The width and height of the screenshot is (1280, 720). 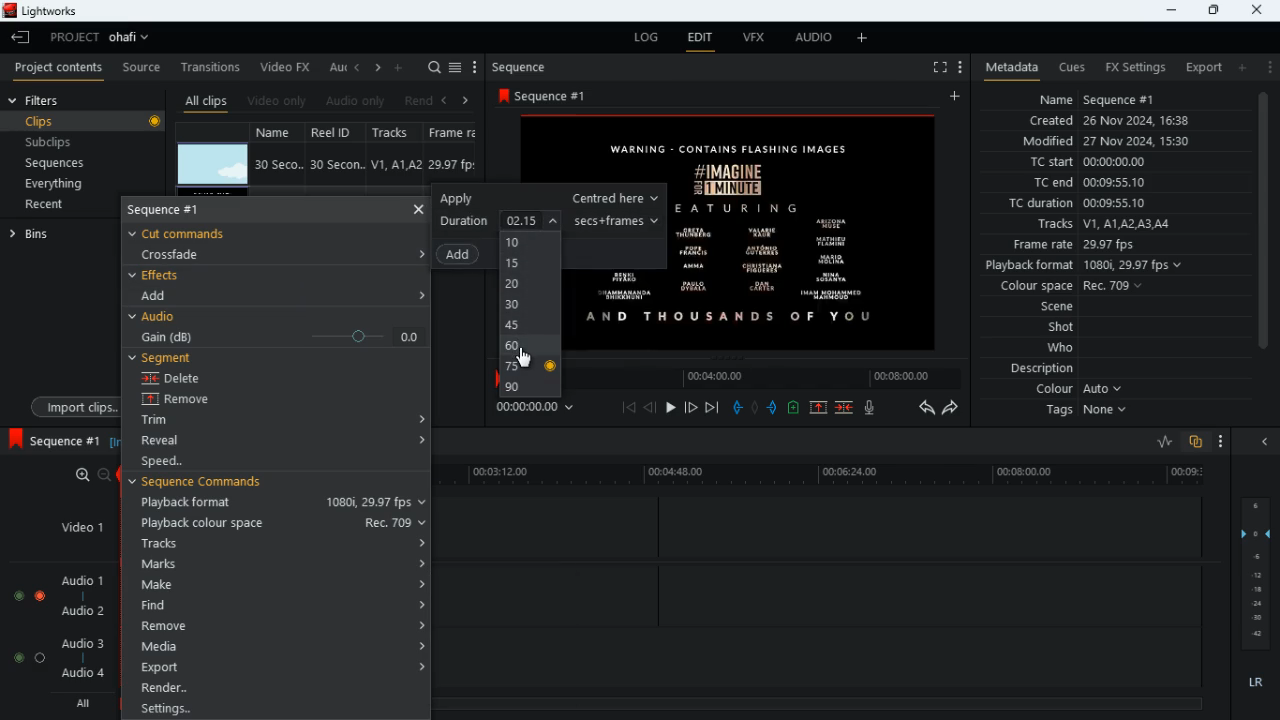 I want to click on tc start, so click(x=1086, y=163).